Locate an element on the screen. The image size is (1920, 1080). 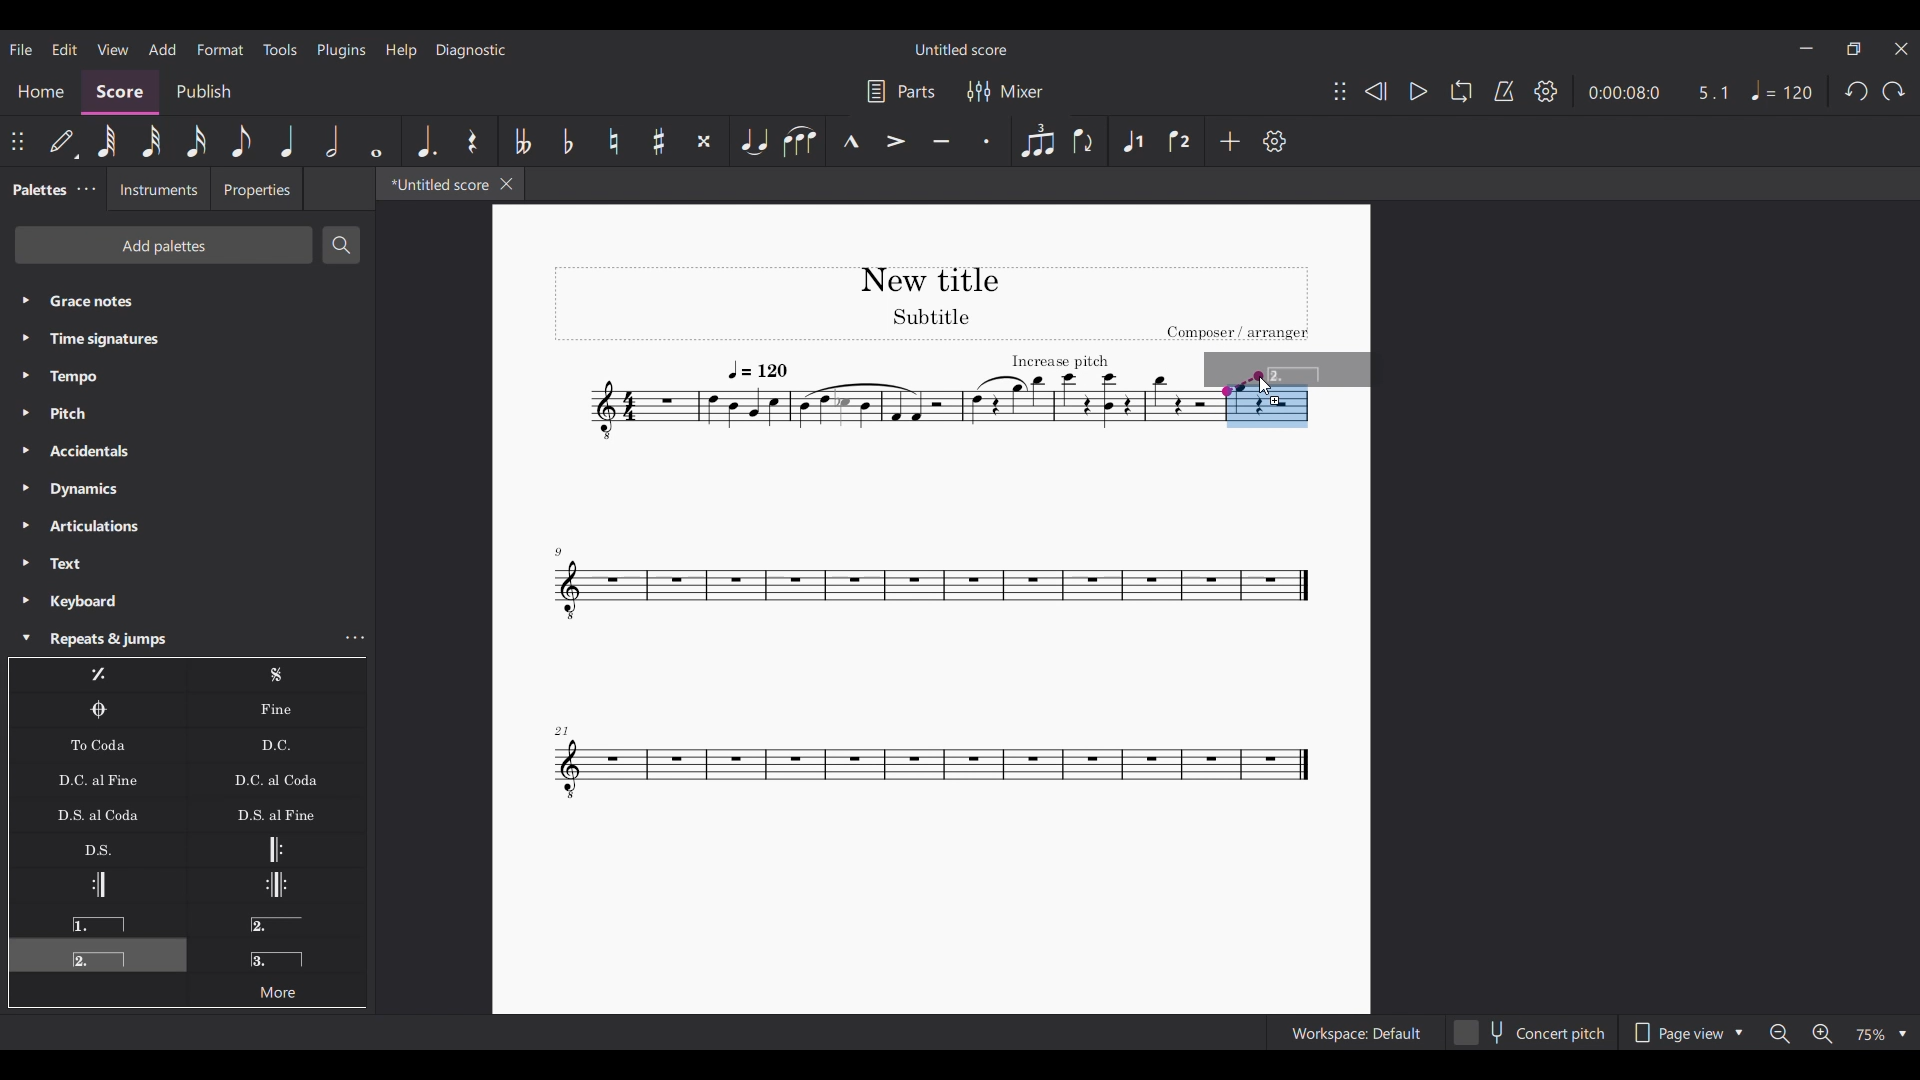
Settings is located at coordinates (1275, 141).